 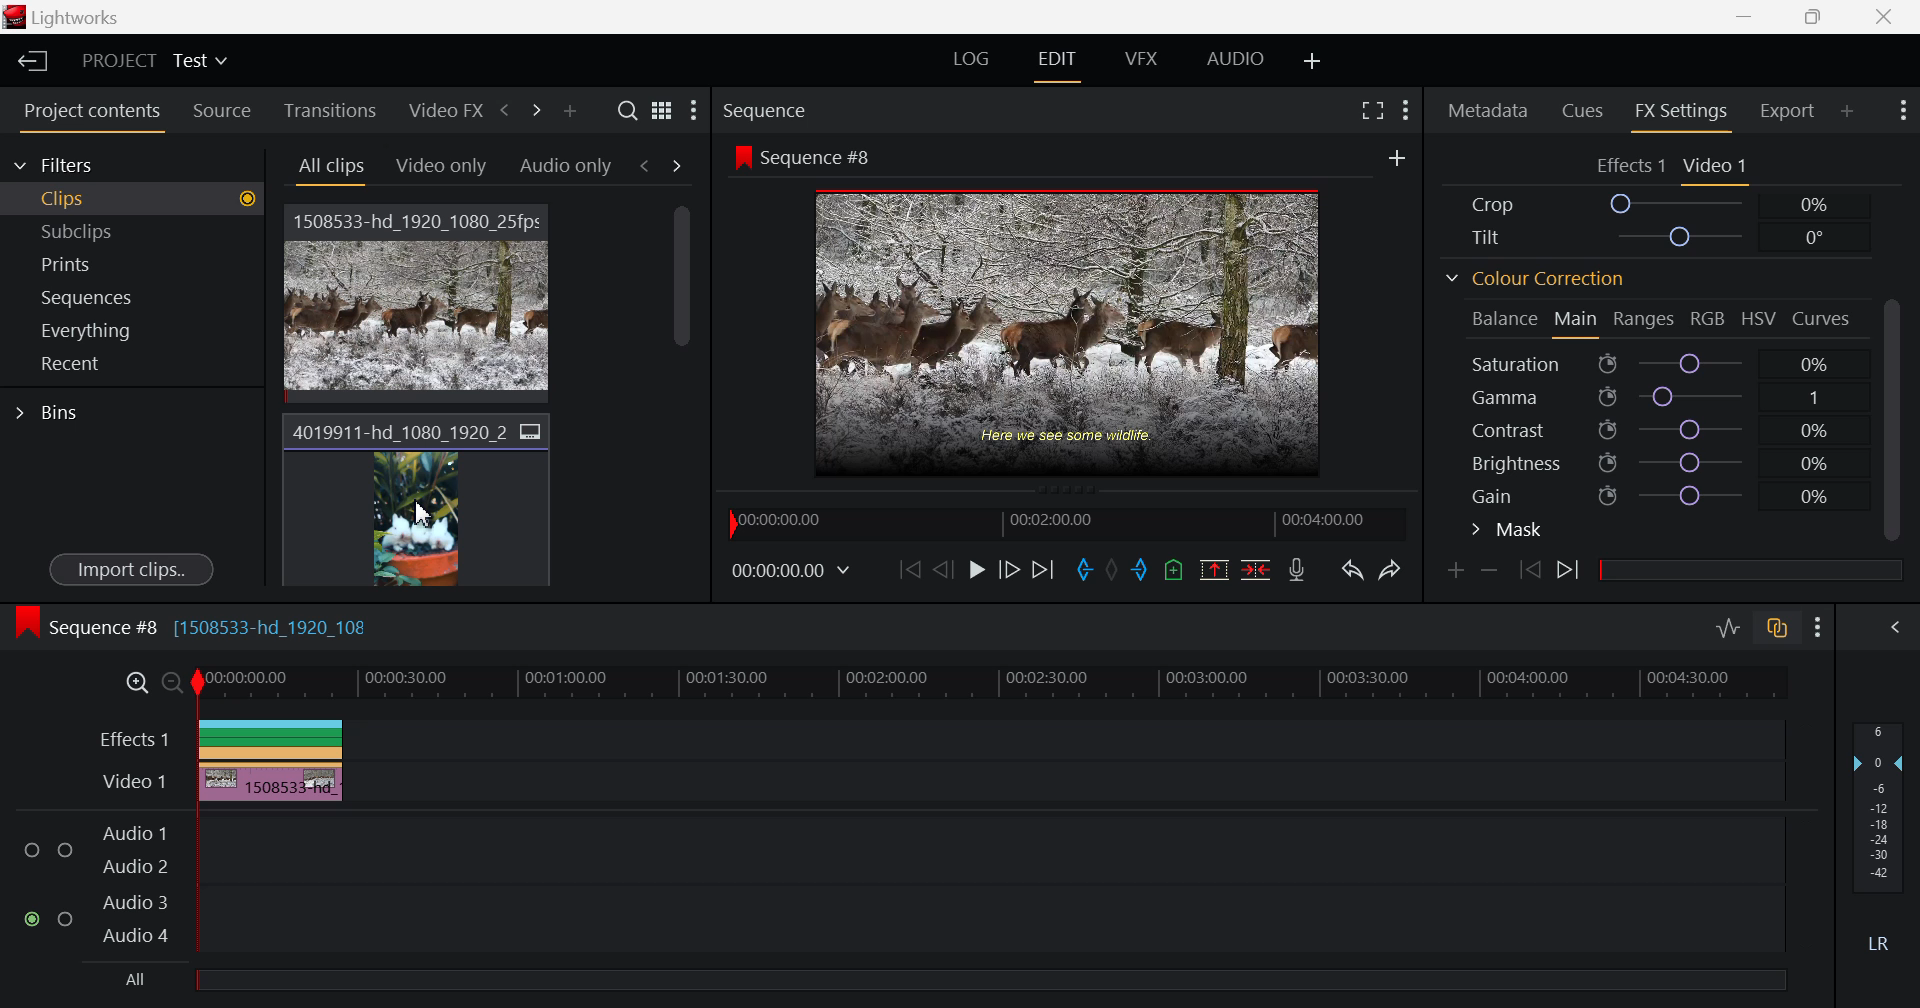 I want to click on Show Settings, so click(x=1900, y=110).